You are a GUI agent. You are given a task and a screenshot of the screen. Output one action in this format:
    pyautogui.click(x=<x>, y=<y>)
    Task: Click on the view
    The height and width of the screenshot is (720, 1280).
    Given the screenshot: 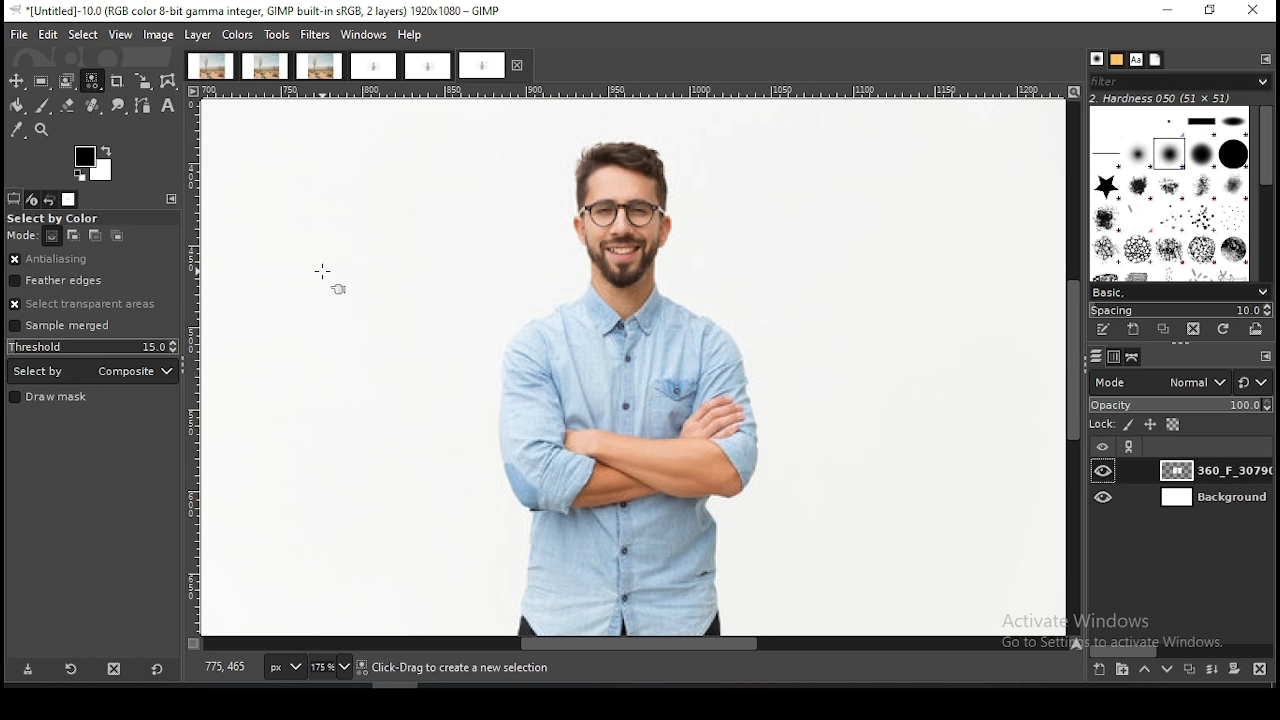 What is the action you would take?
    pyautogui.click(x=122, y=34)
    